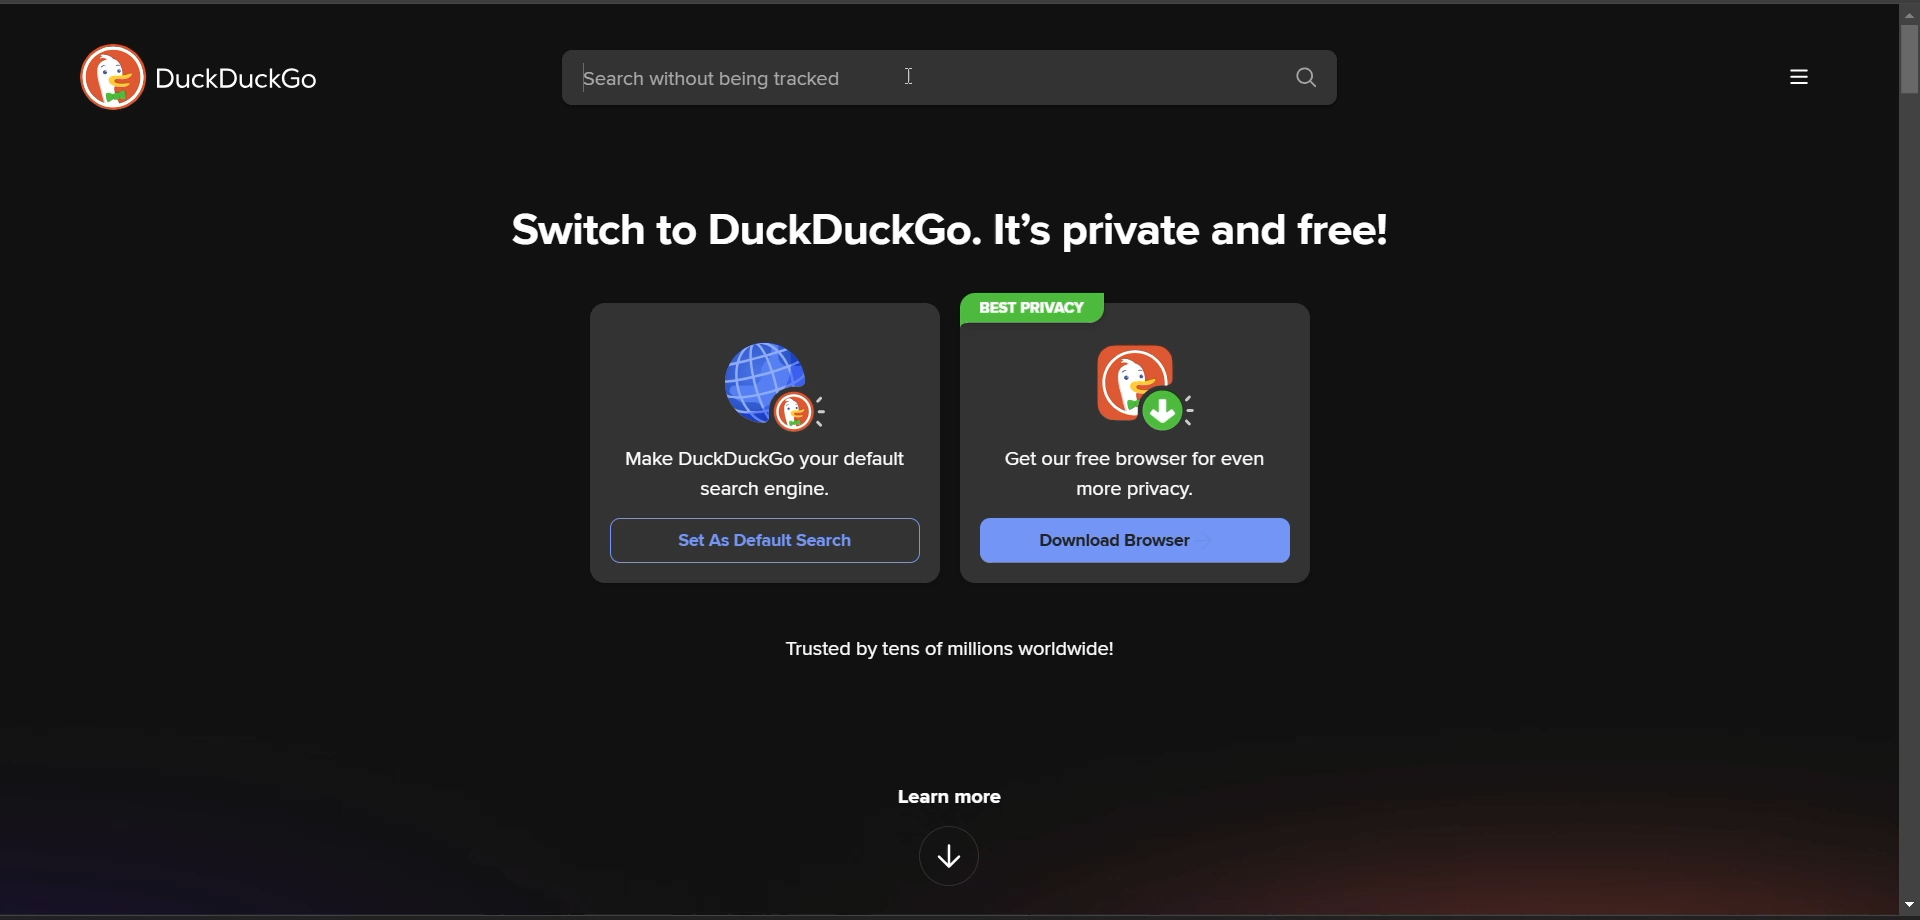 This screenshot has width=1920, height=920. I want to click on image, so click(1144, 389).